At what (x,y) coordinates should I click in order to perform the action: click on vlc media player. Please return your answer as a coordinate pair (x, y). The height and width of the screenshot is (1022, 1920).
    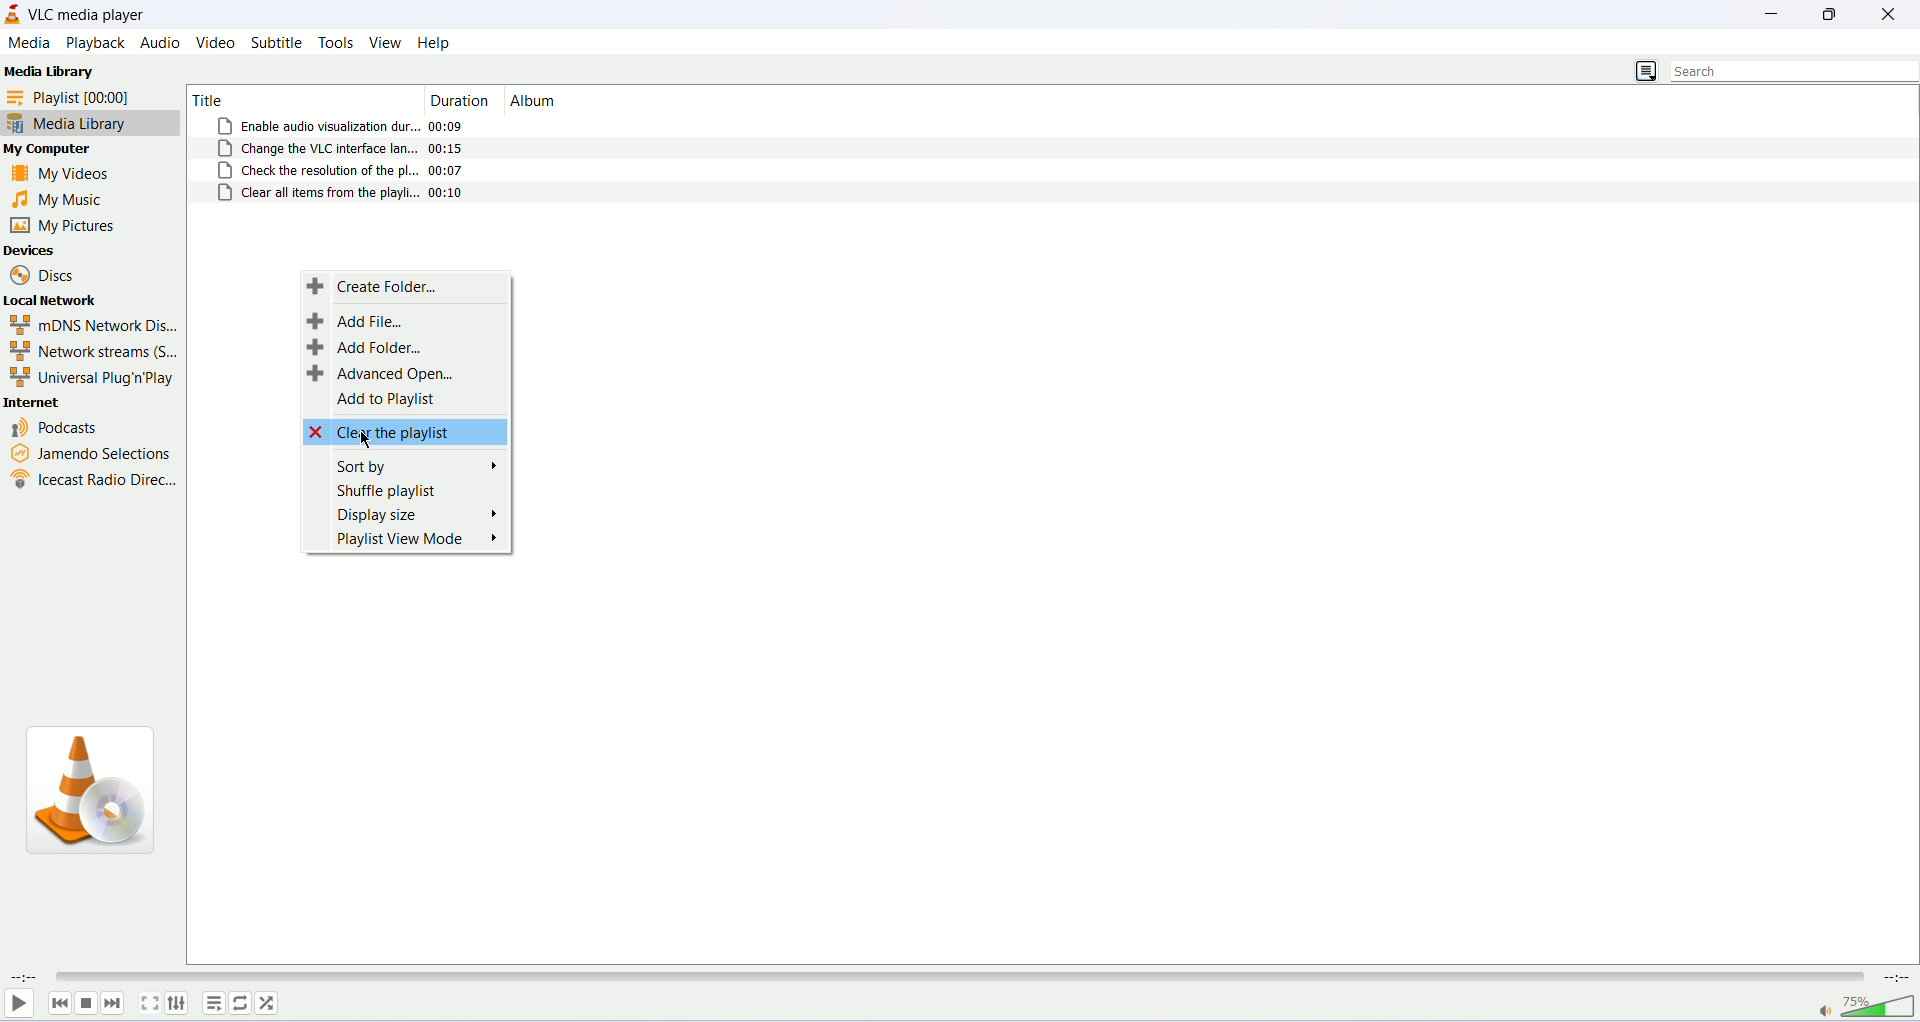
    Looking at the image, I should click on (89, 14).